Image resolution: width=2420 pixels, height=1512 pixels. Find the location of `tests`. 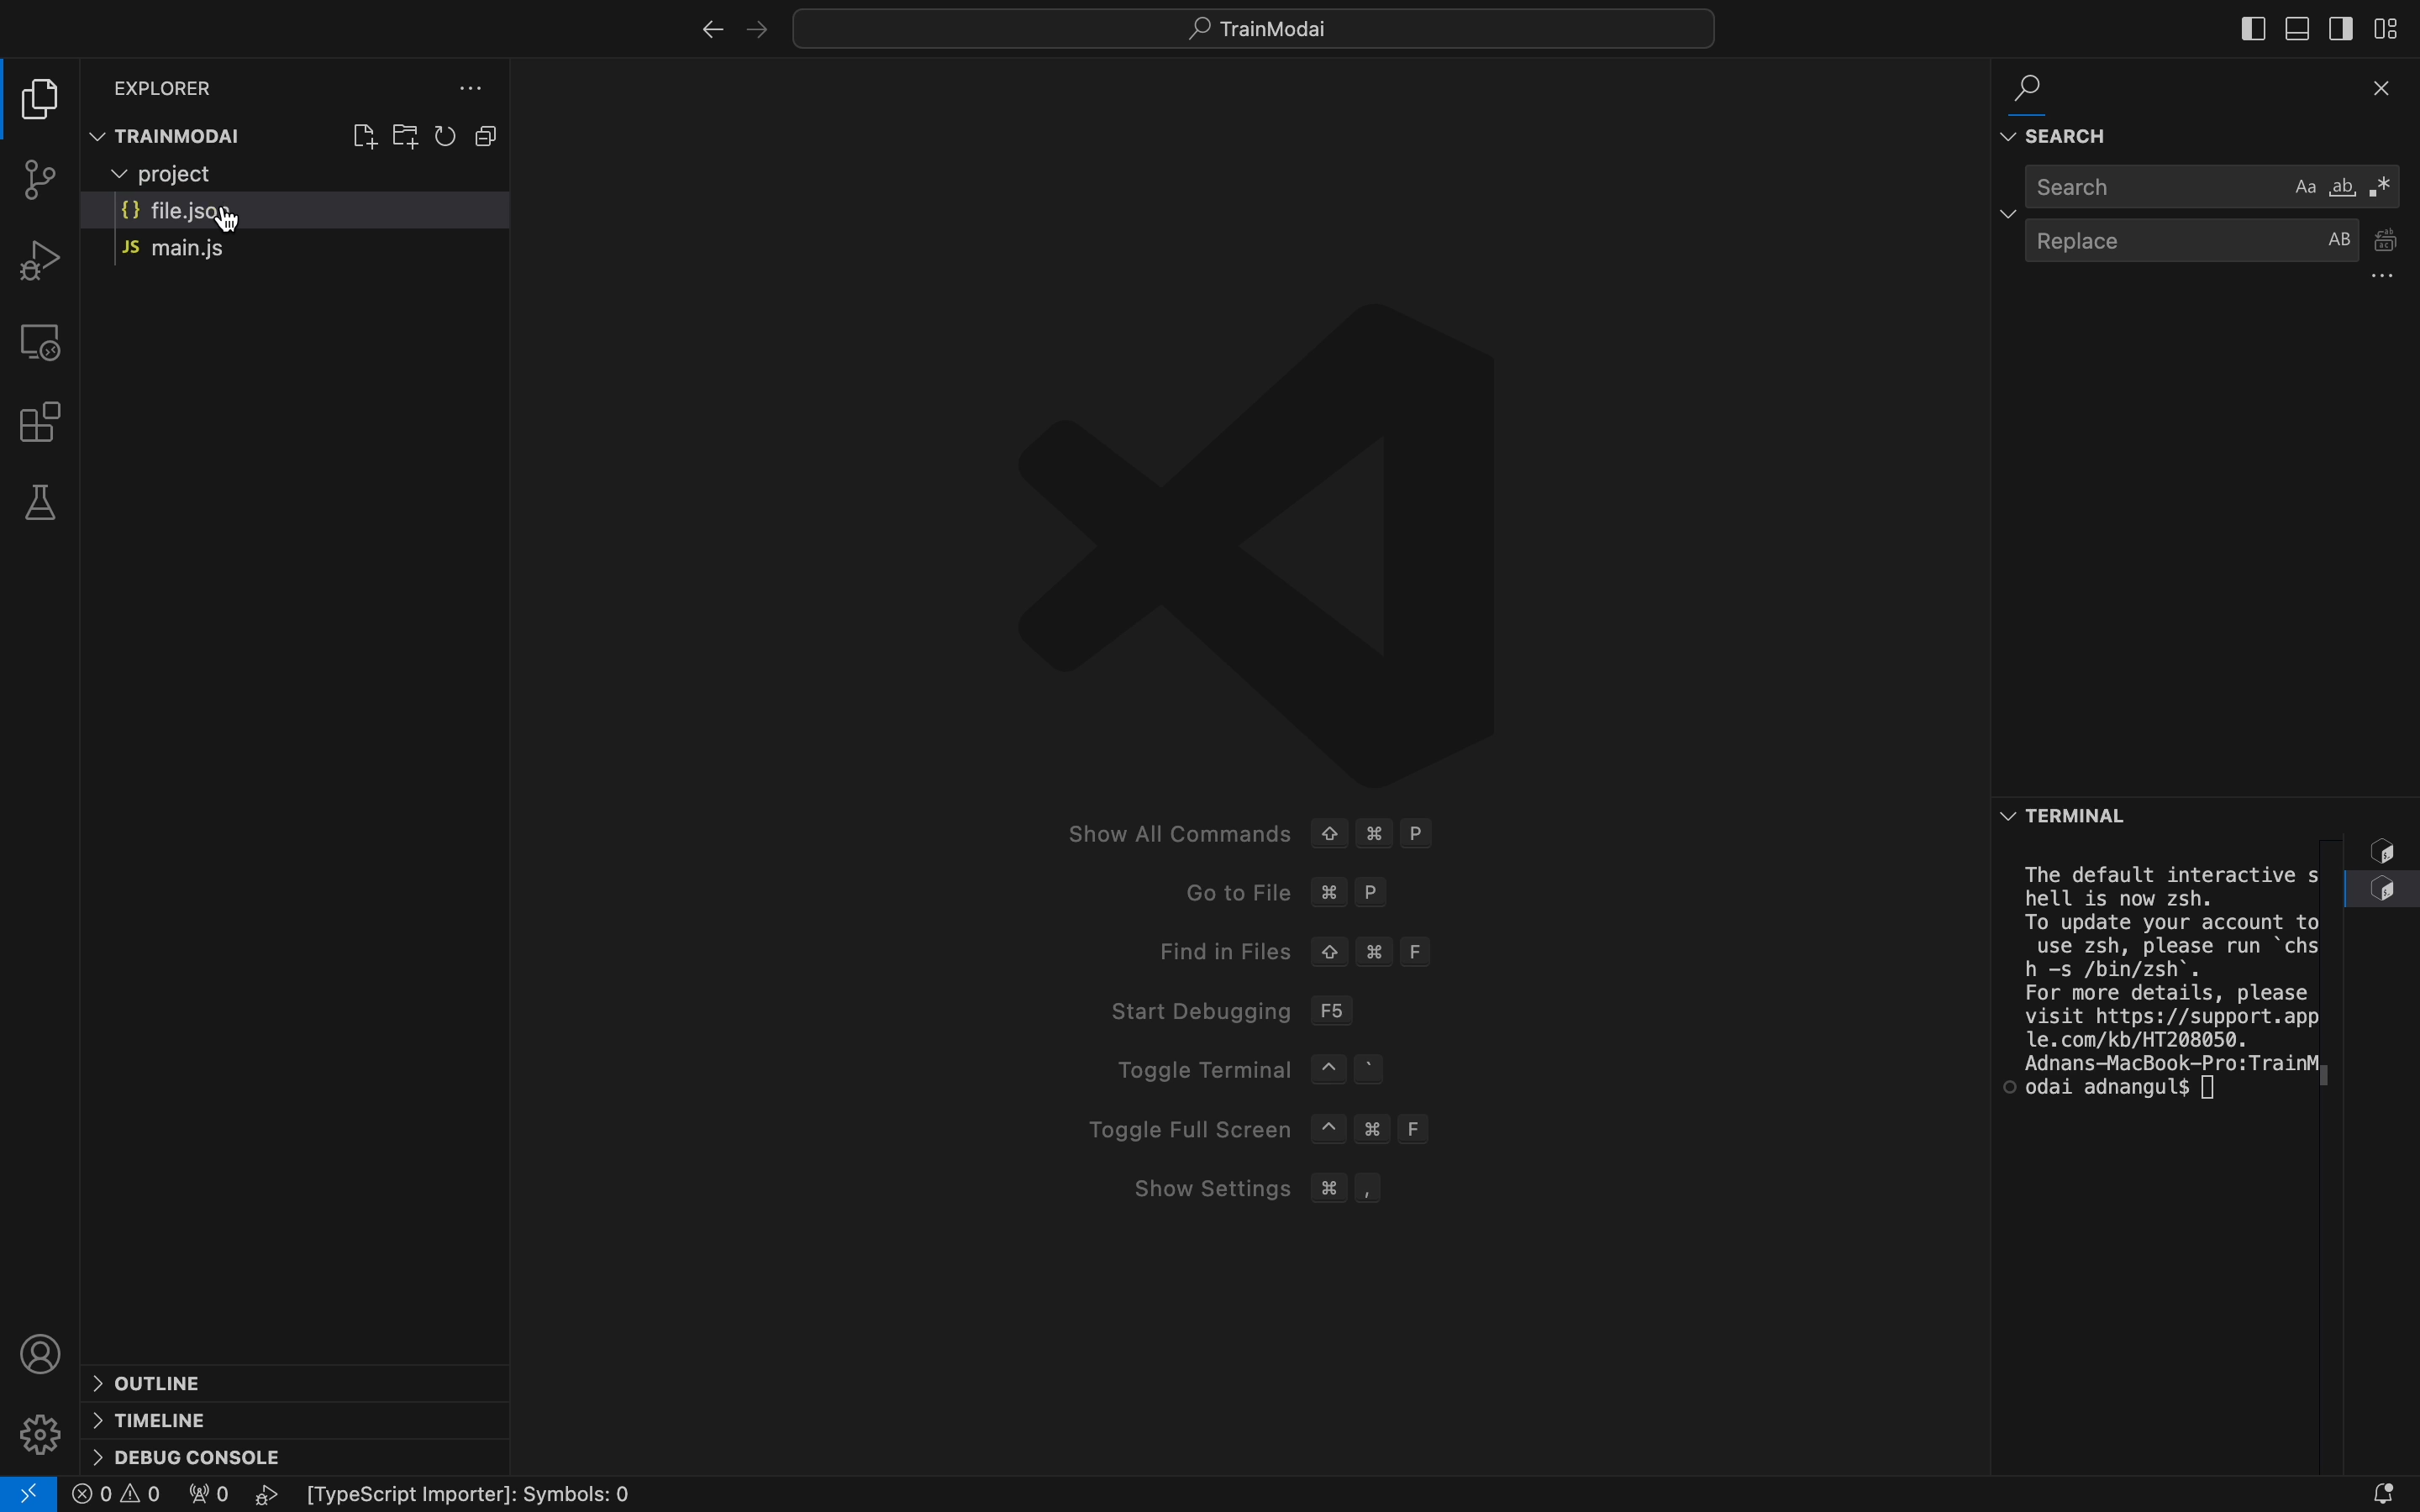

tests is located at coordinates (38, 502).